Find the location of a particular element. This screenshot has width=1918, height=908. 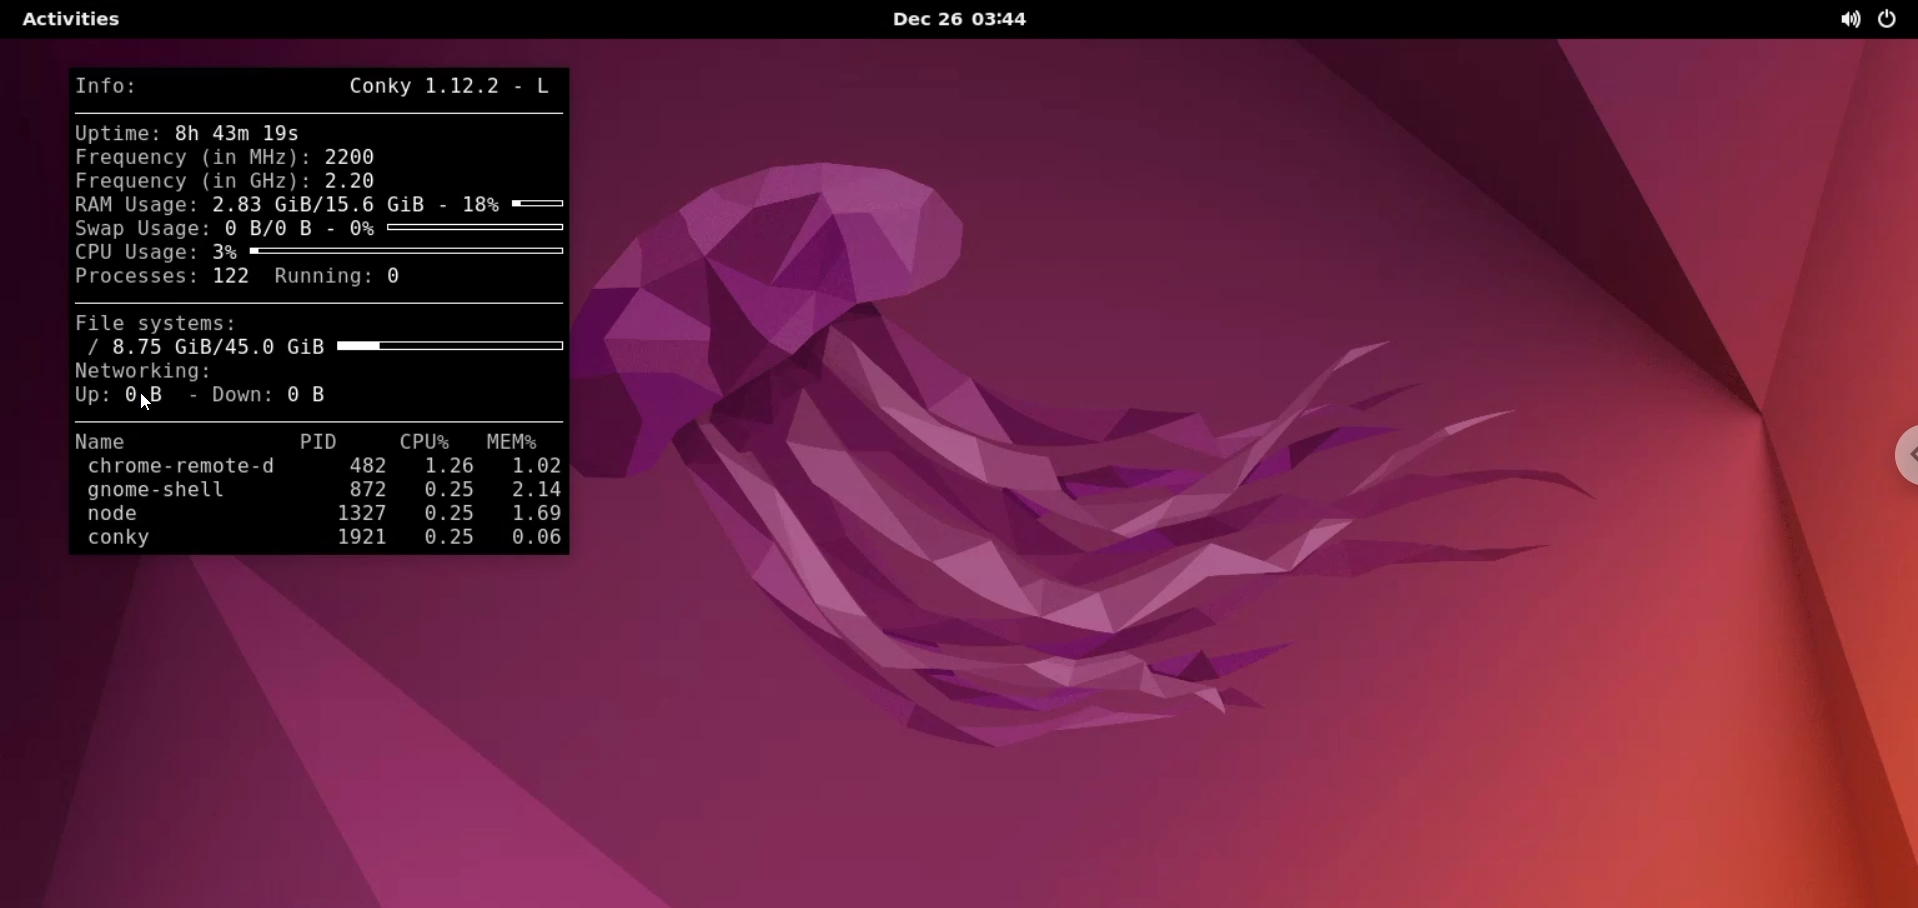

1.69 is located at coordinates (537, 514).